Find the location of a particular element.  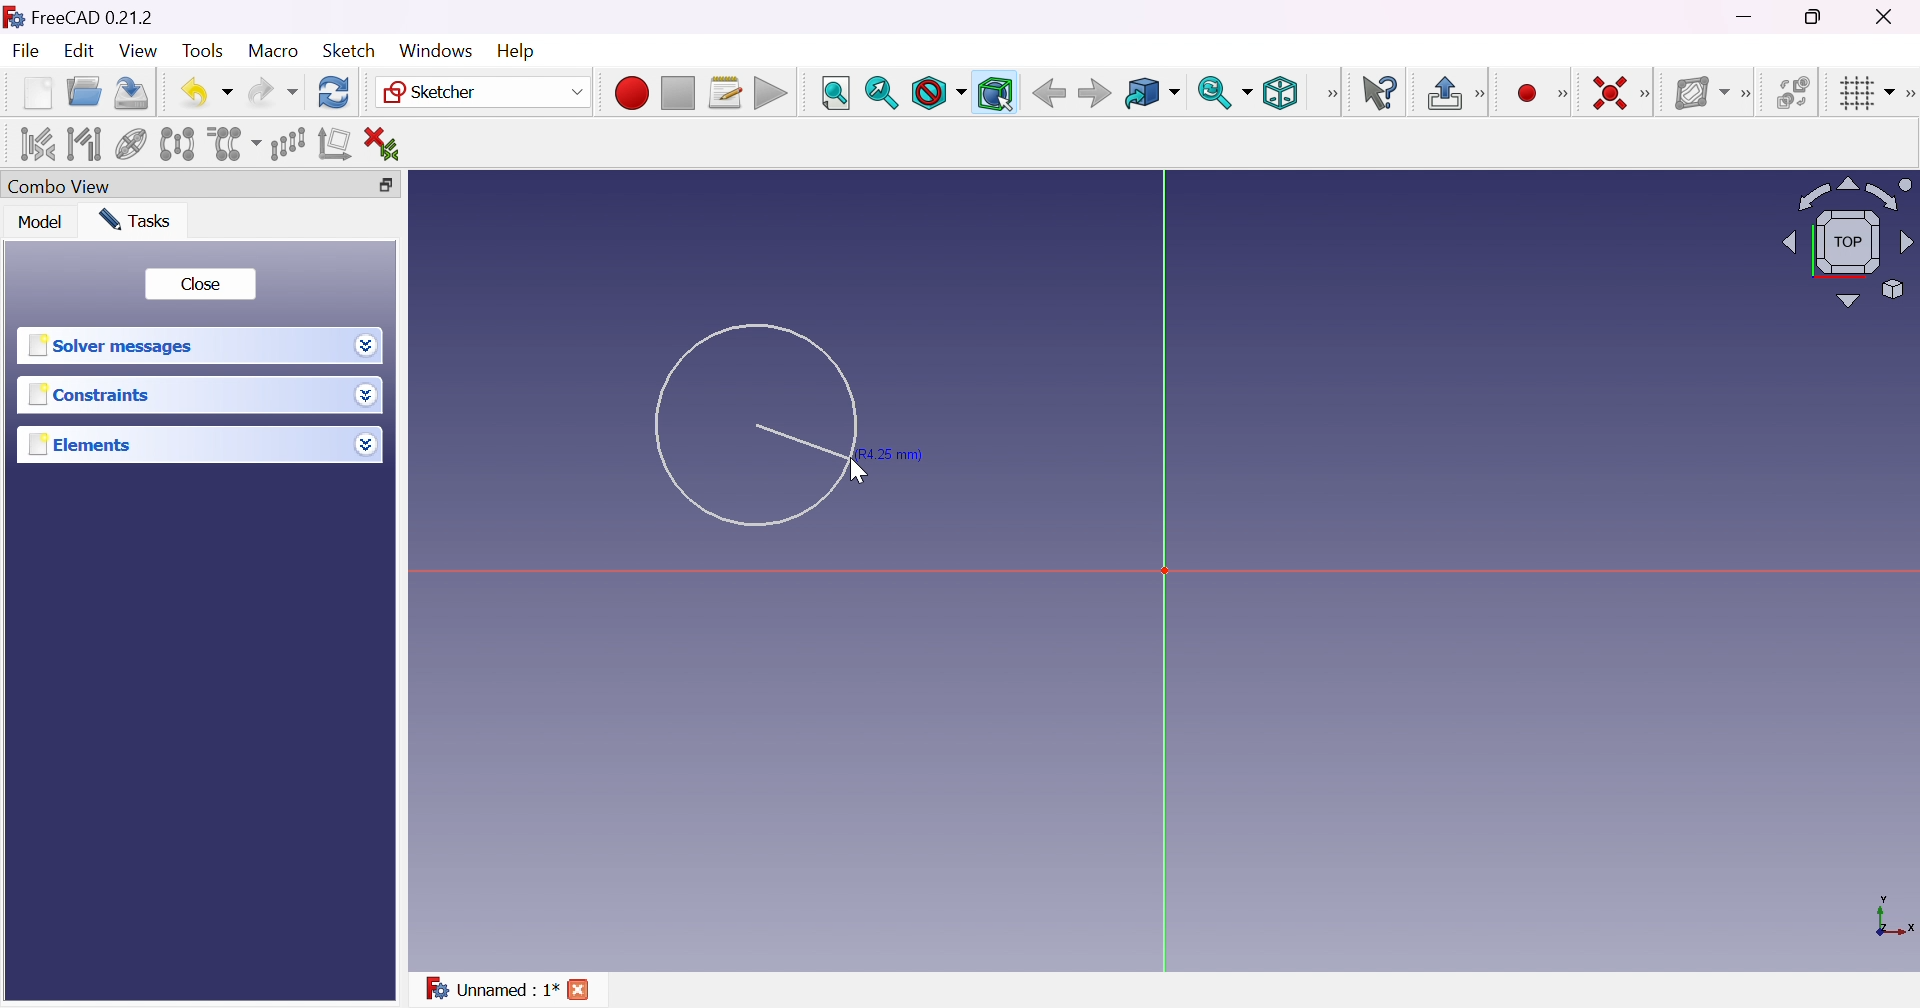

Clone is located at coordinates (233, 144).